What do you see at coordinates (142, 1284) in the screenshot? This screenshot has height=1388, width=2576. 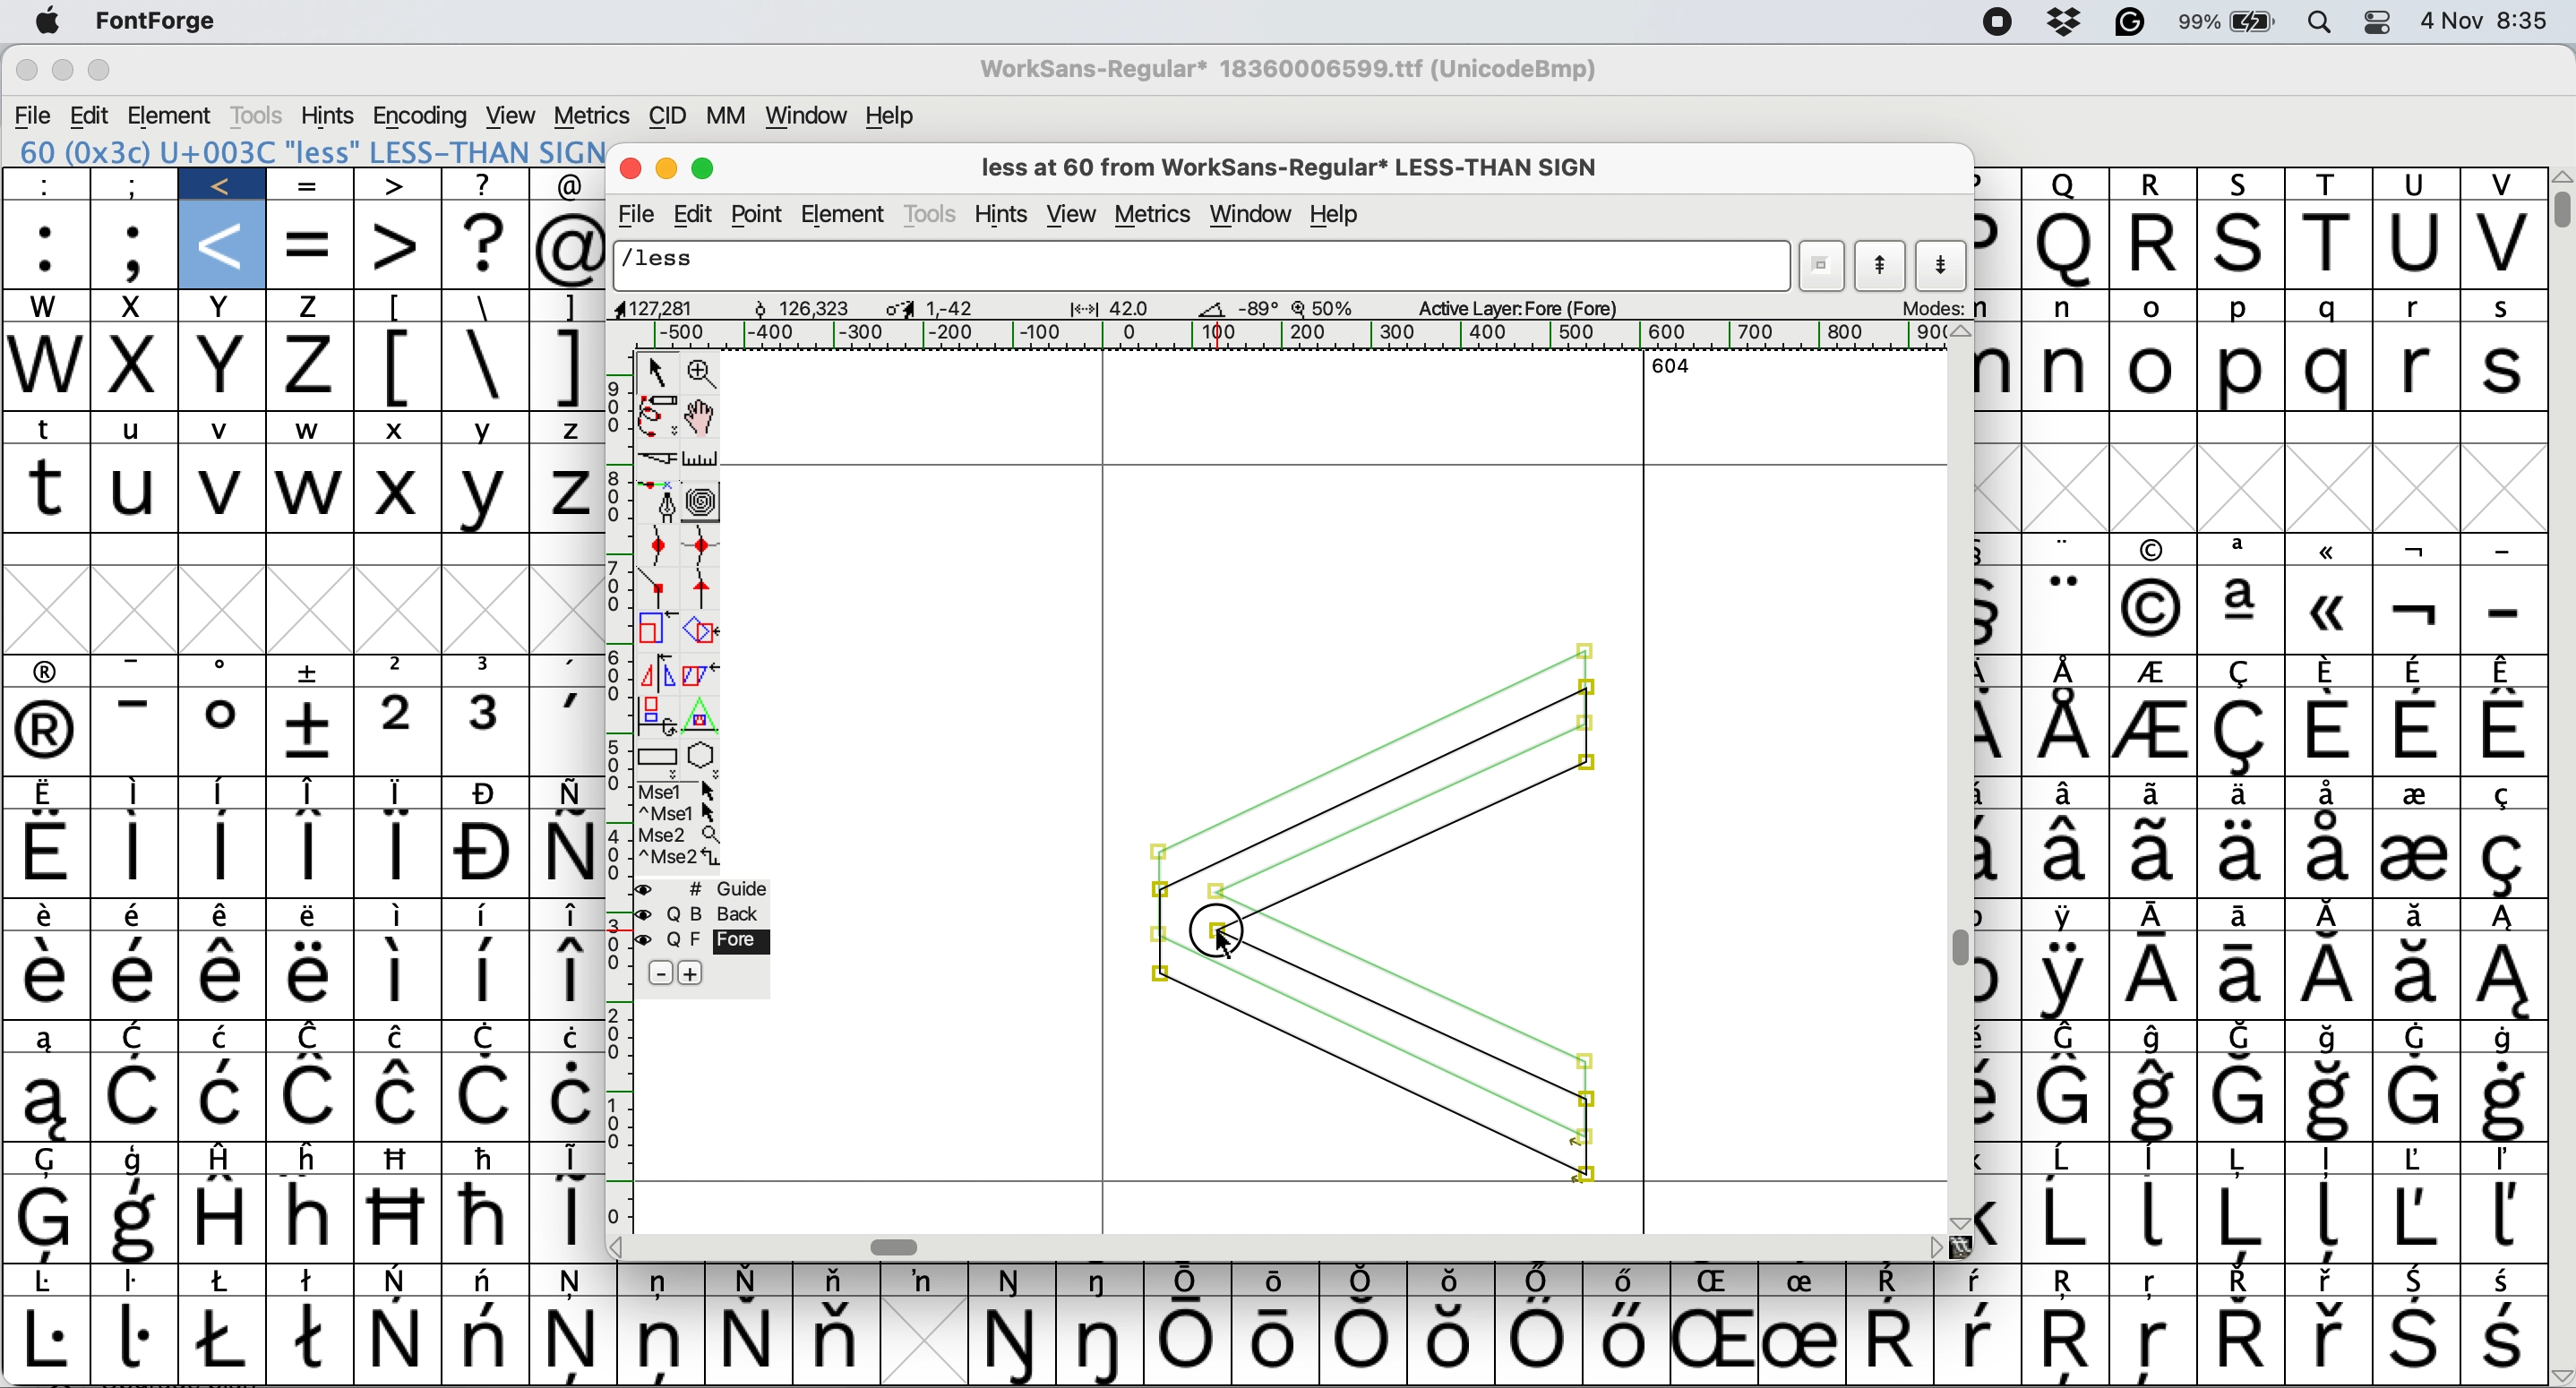 I see `Symbol` at bounding box center [142, 1284].